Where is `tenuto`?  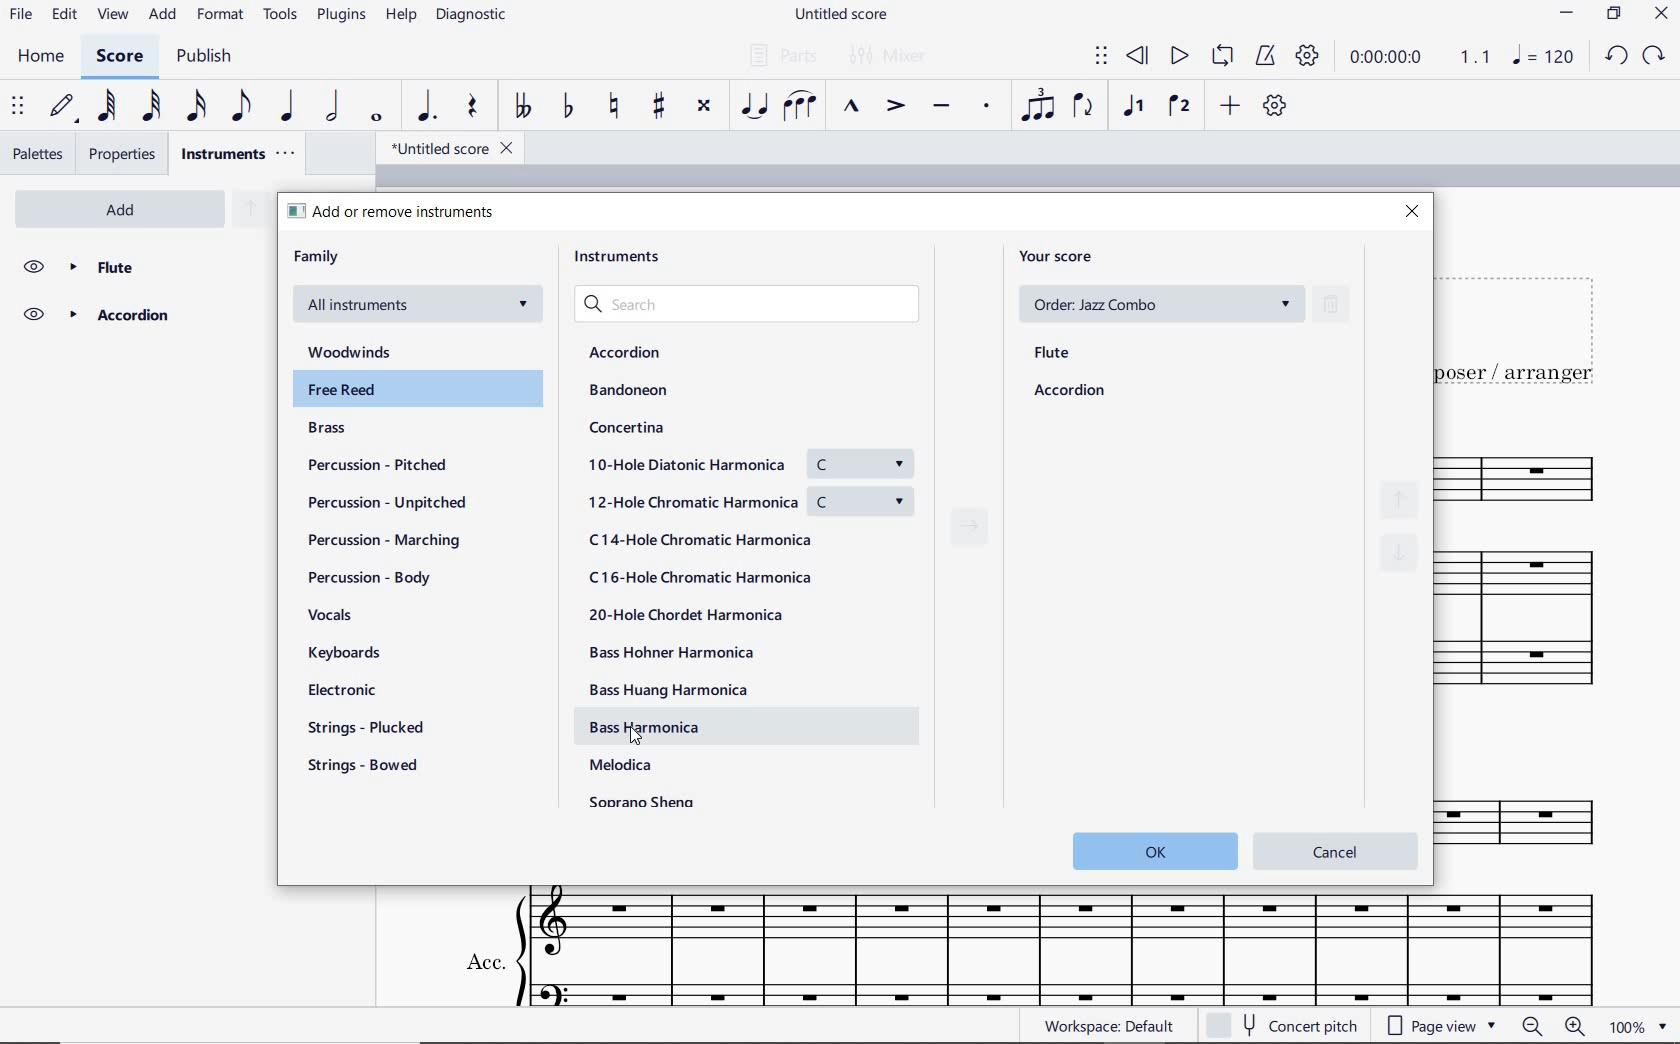
tenuto is located at coordinates (941, 107).